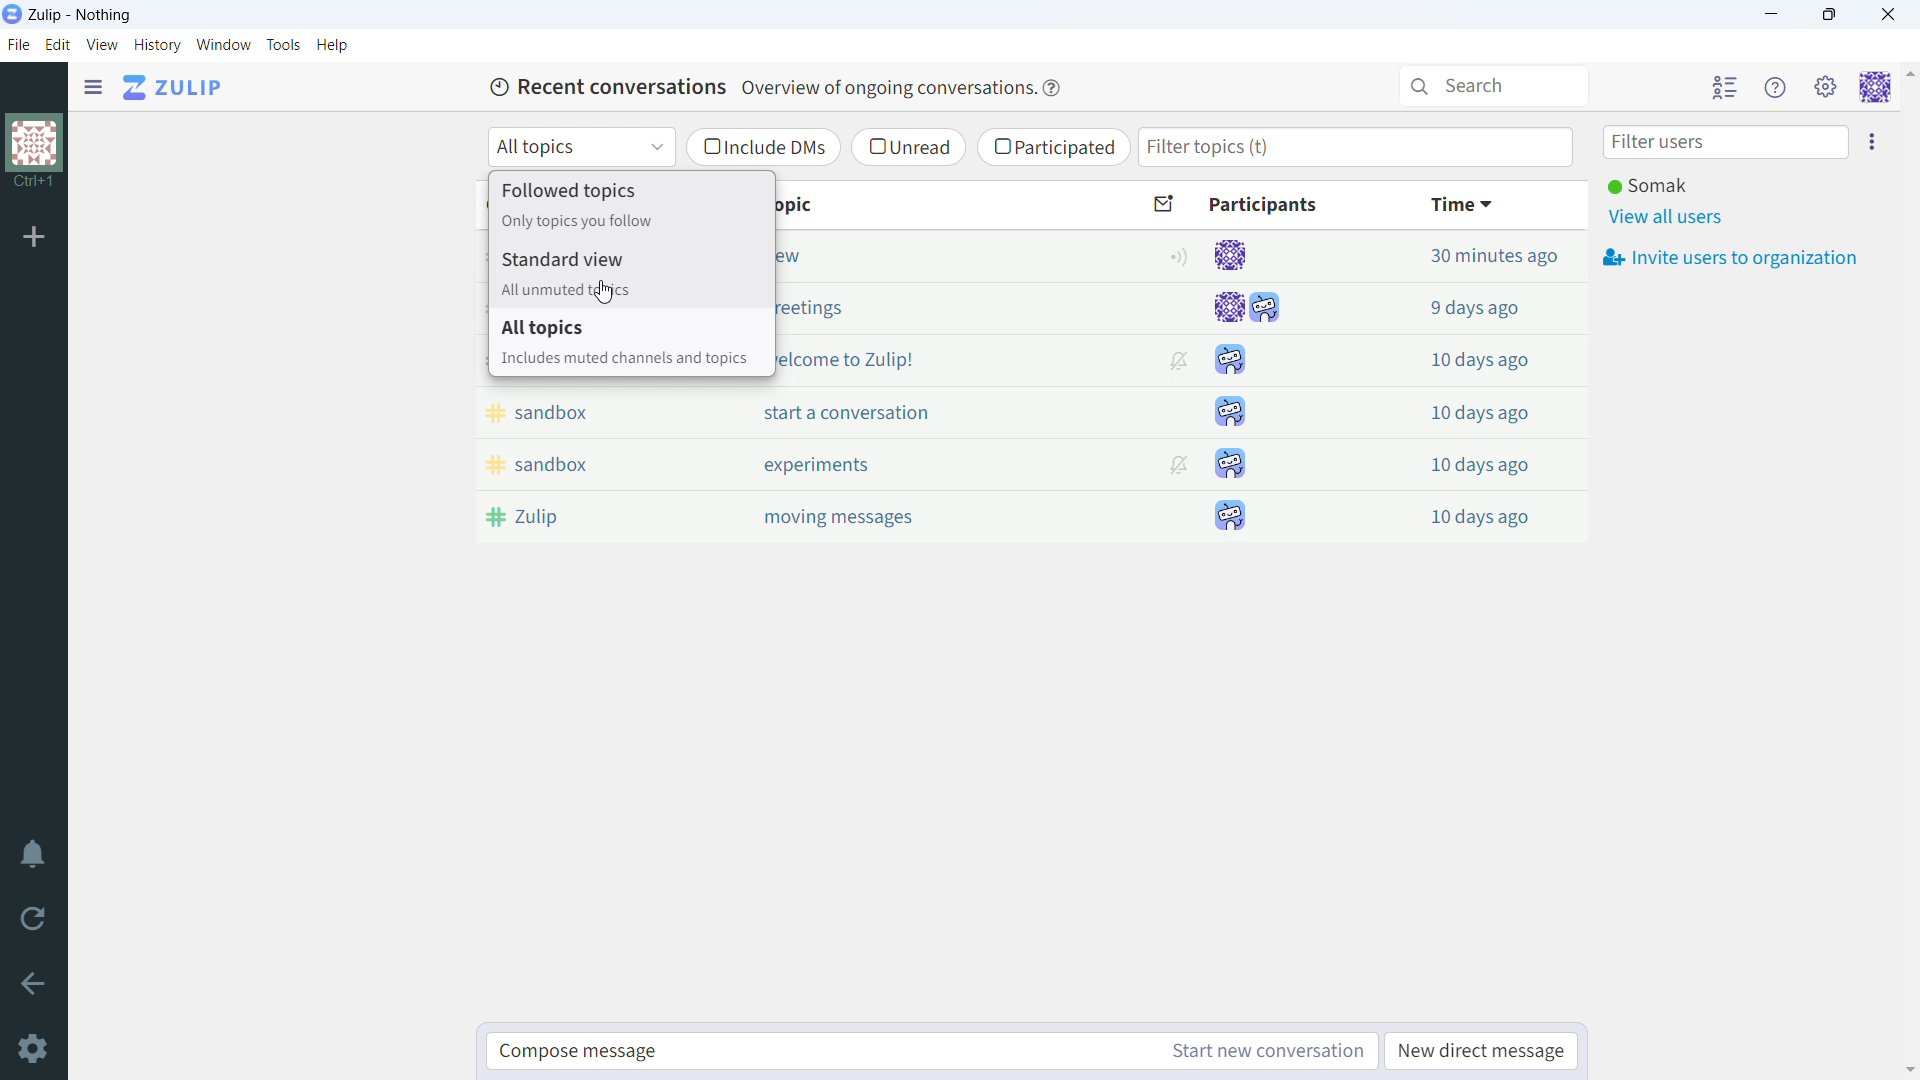  I want to click on muted, so click(1180, 361).